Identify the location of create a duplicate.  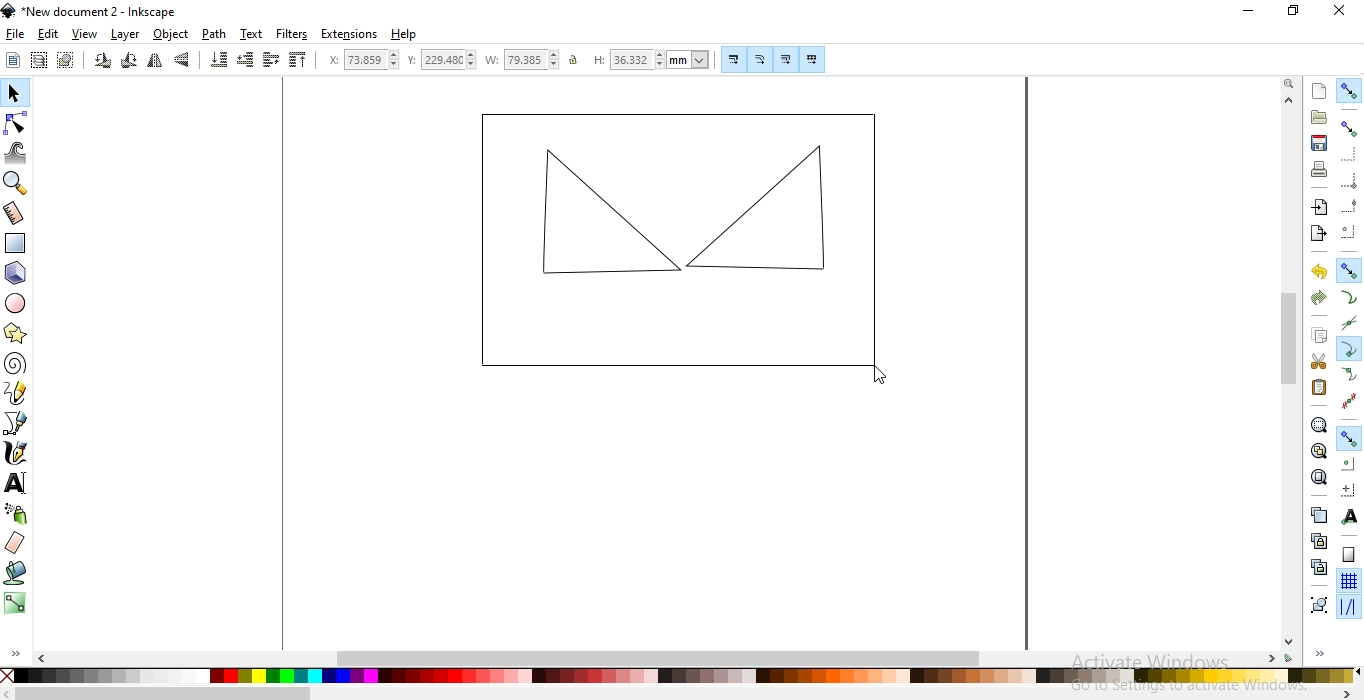
(1318, 515).